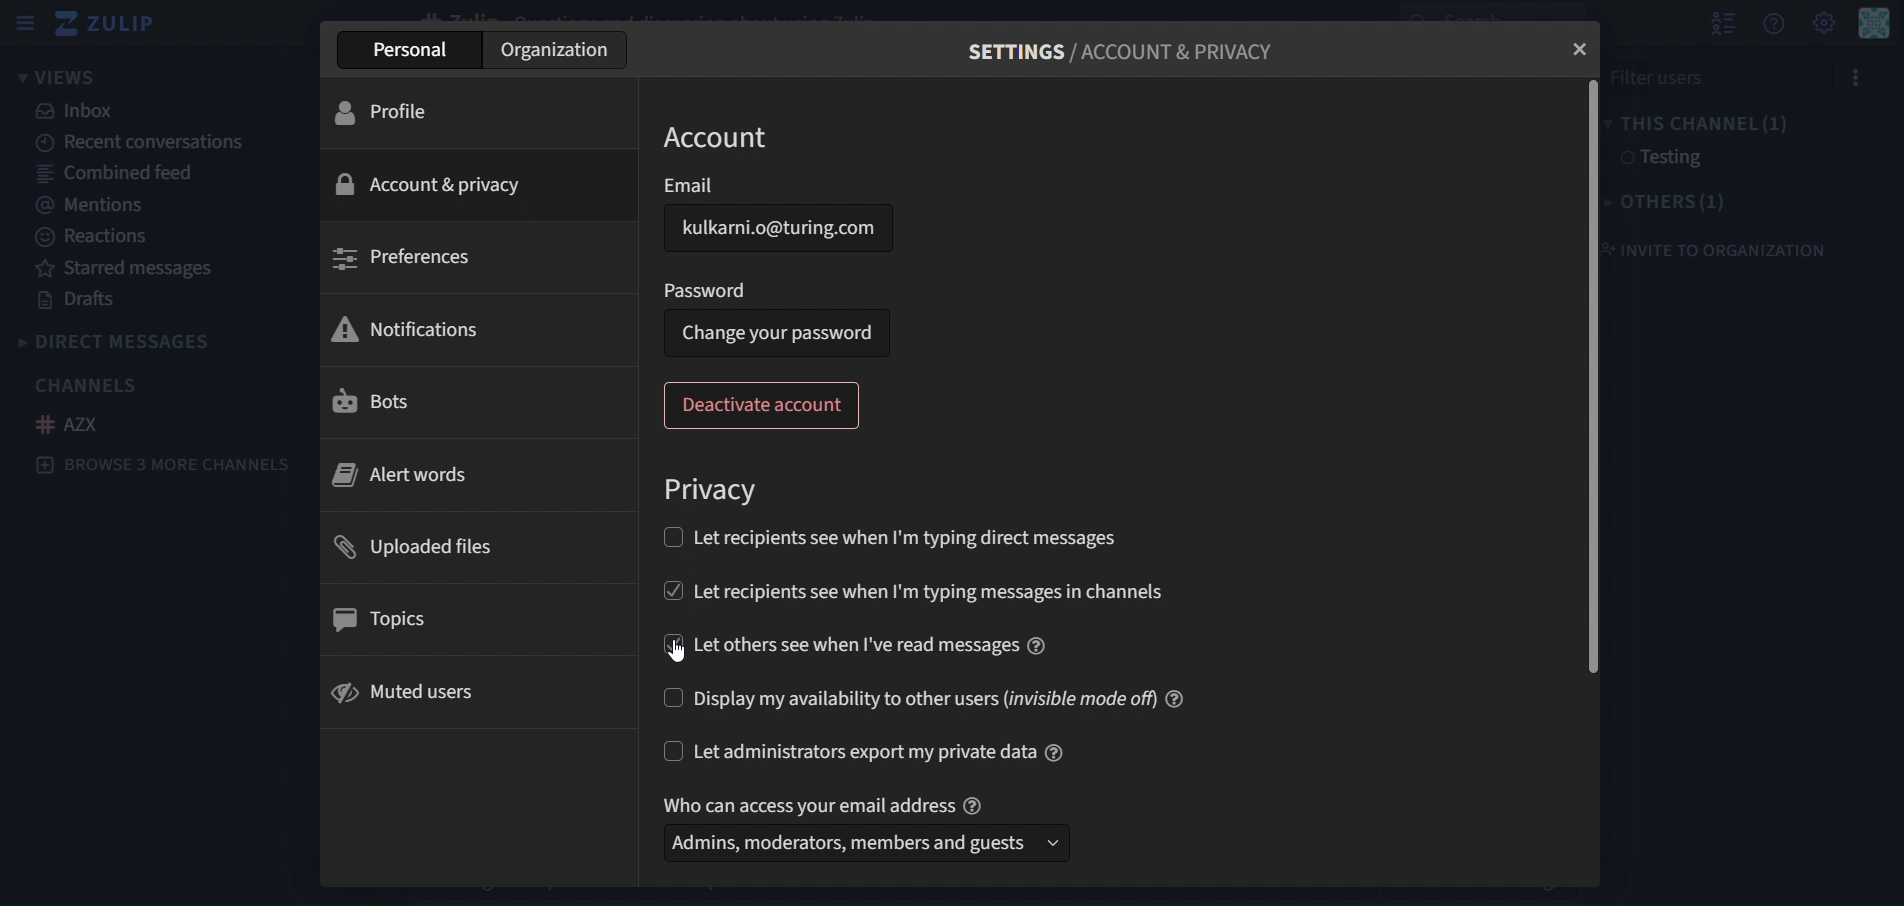 The image size is (1904, 906). Describe the element at coordinates (873, 643) in the screenshot. I see `let others seewhen I've read messages` at that location.